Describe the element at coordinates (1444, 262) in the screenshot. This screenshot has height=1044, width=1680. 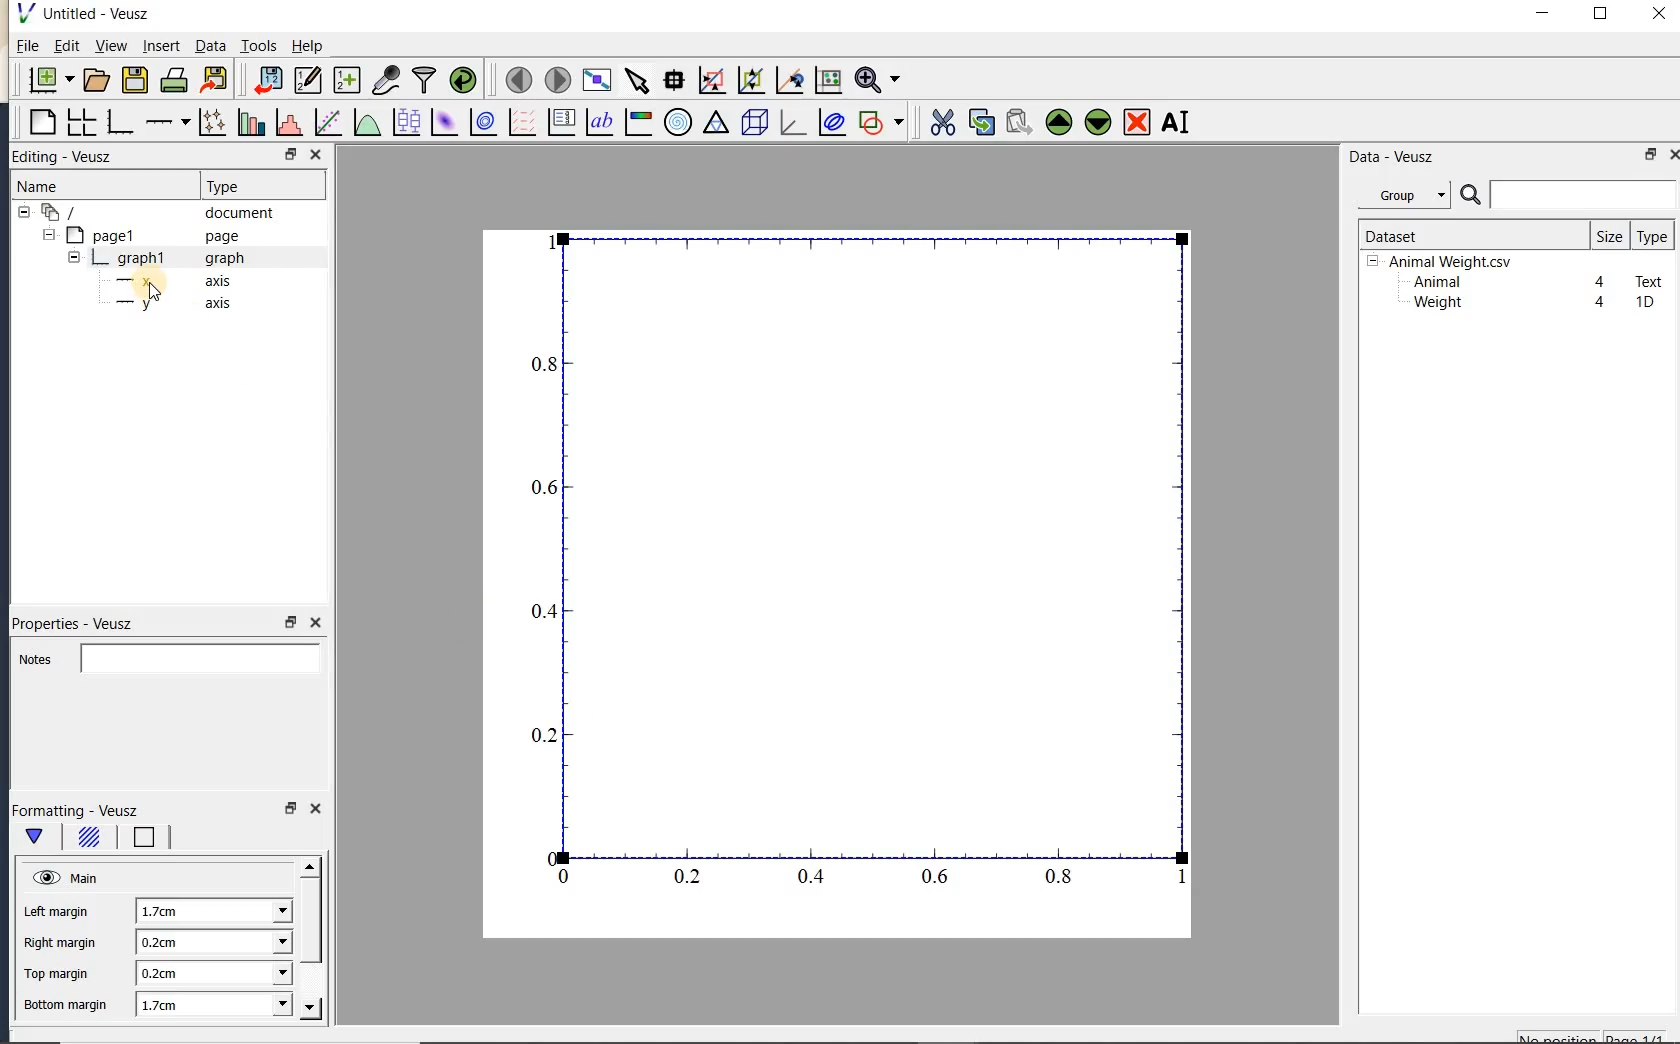
I see `Animalweight.csv` at that location.